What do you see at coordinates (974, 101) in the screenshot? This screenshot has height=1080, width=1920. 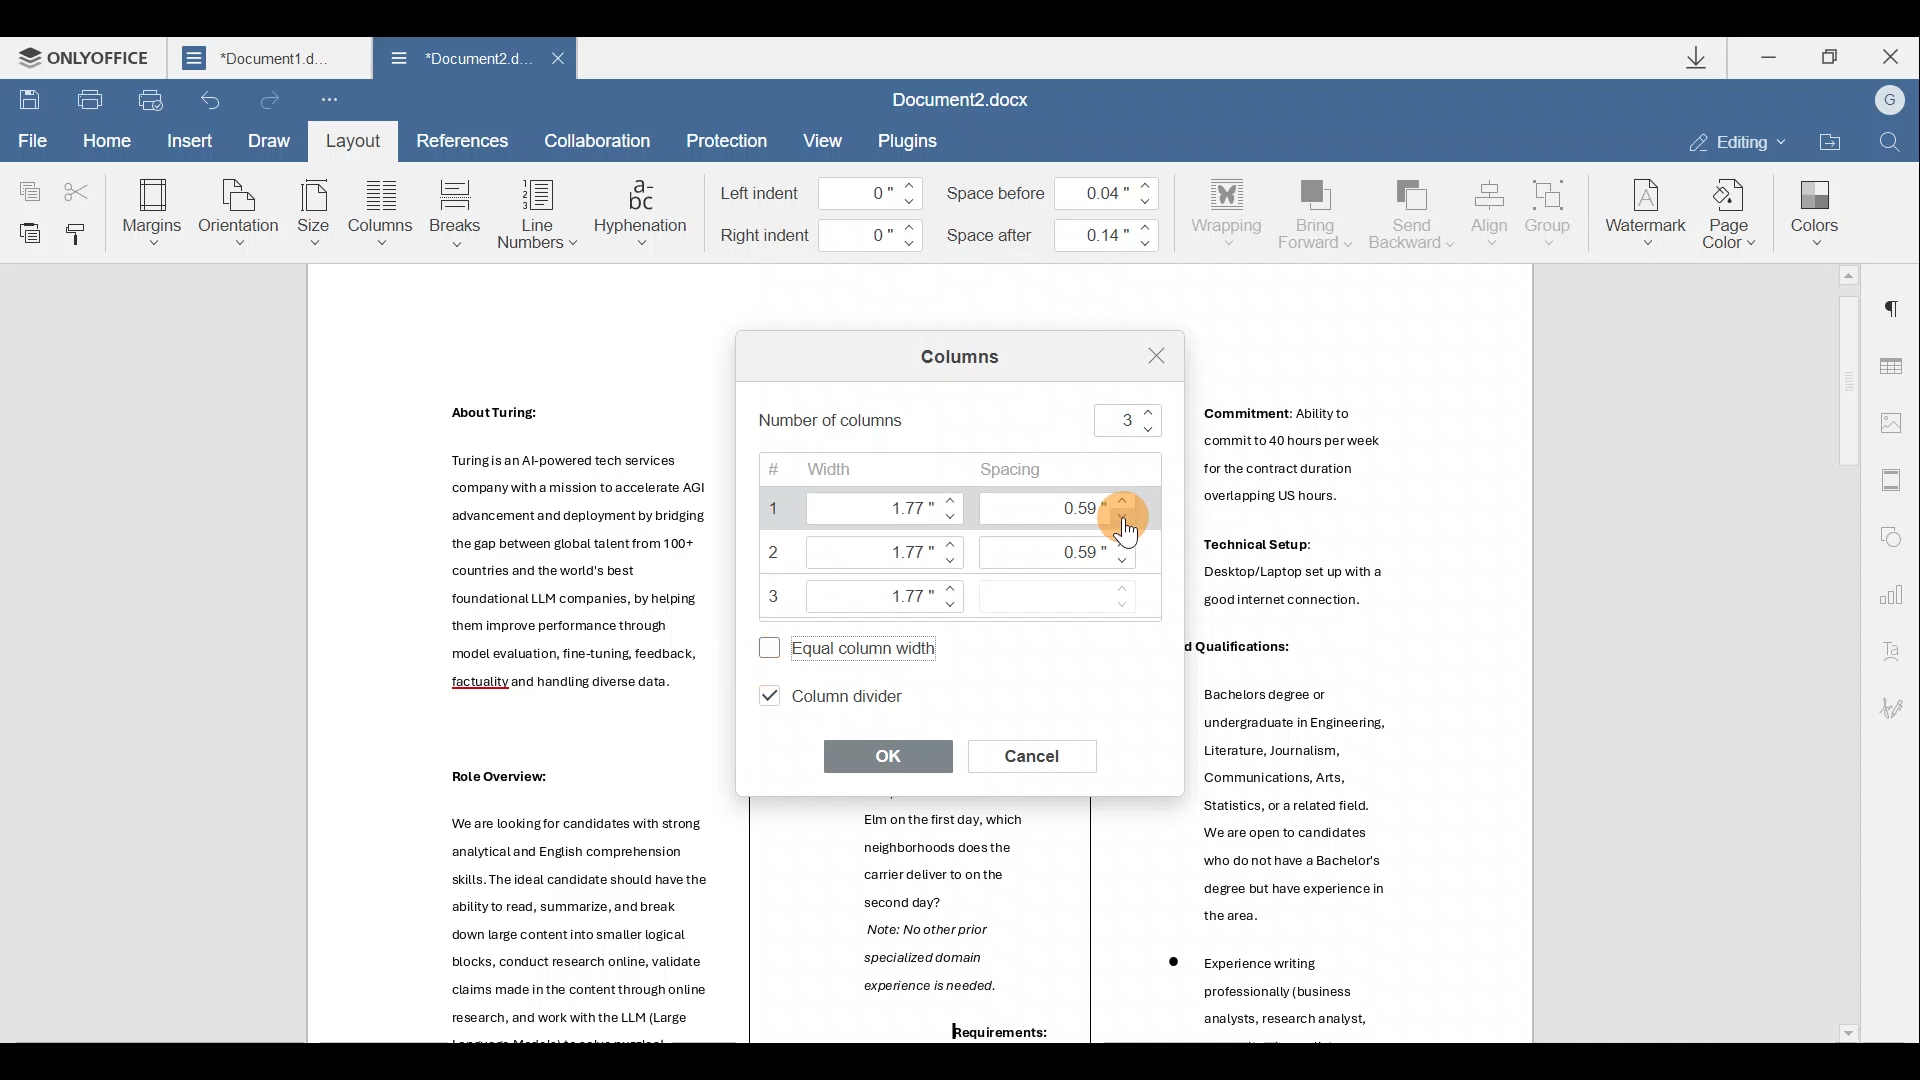 I see `Document2.docx` at bounding box center [974, 101].